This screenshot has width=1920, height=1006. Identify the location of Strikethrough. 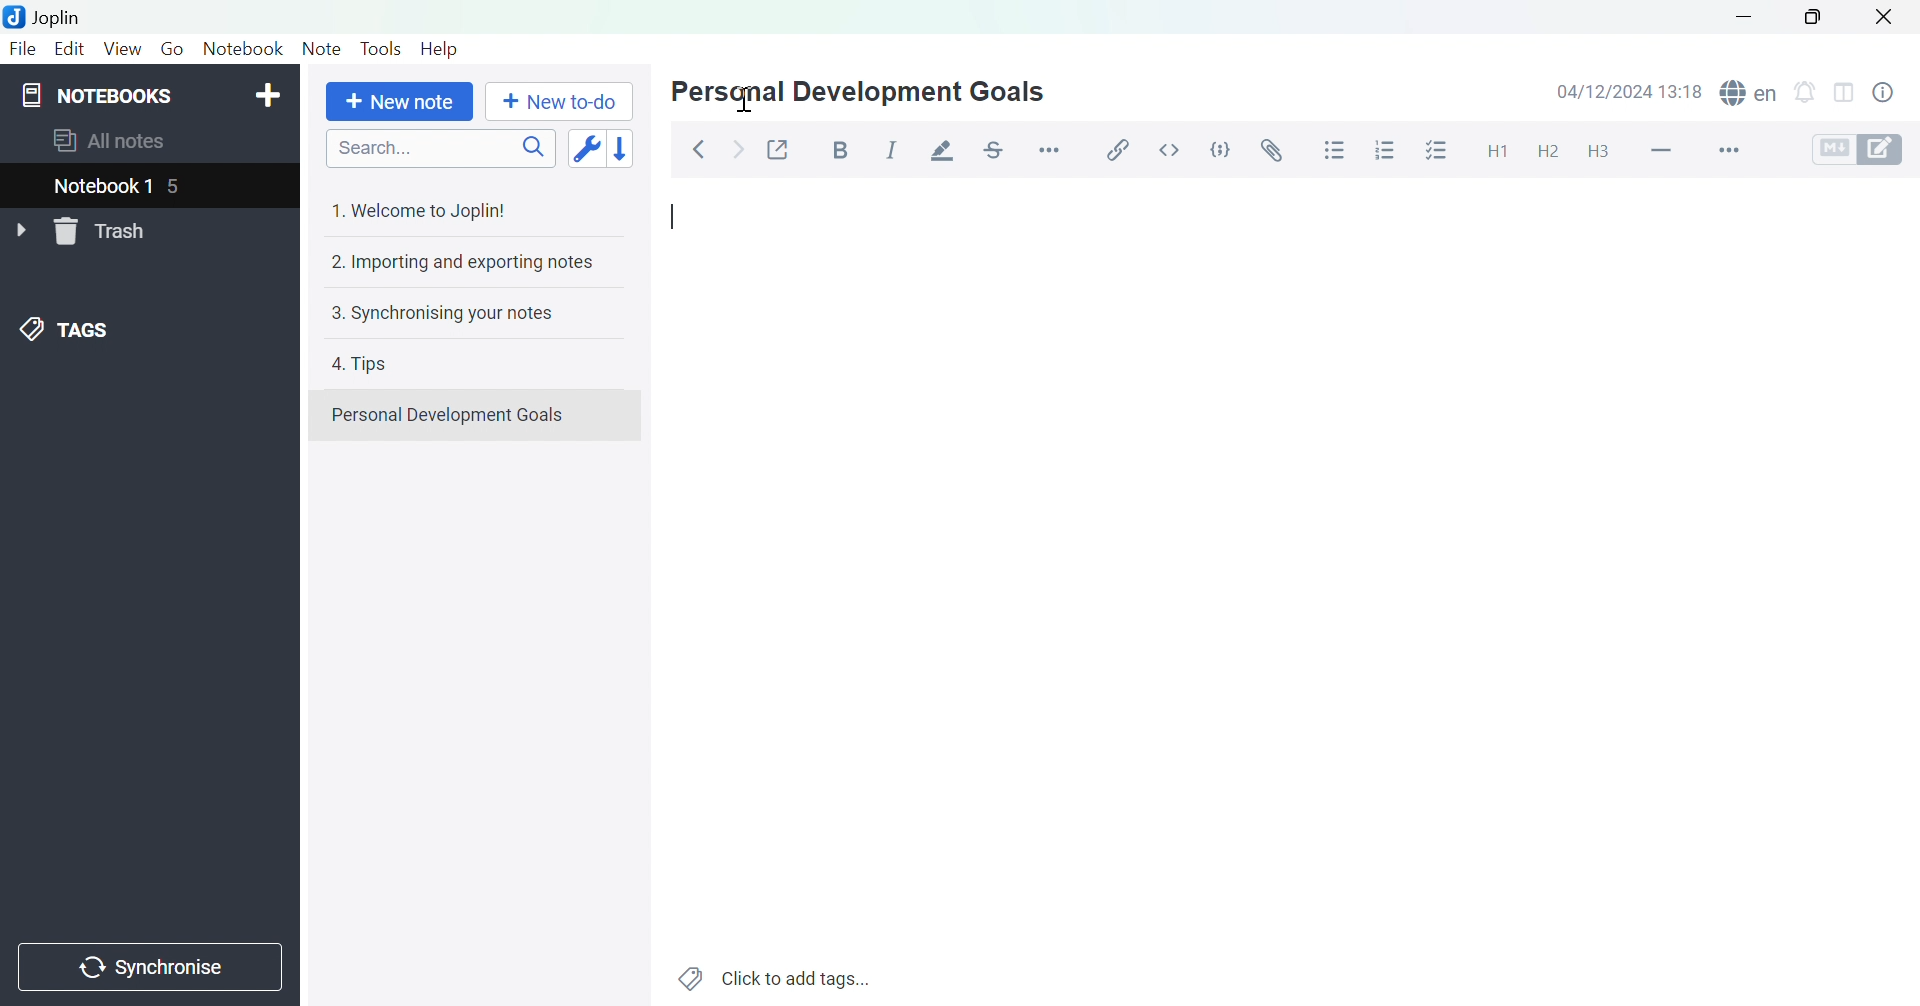
(998, 146).